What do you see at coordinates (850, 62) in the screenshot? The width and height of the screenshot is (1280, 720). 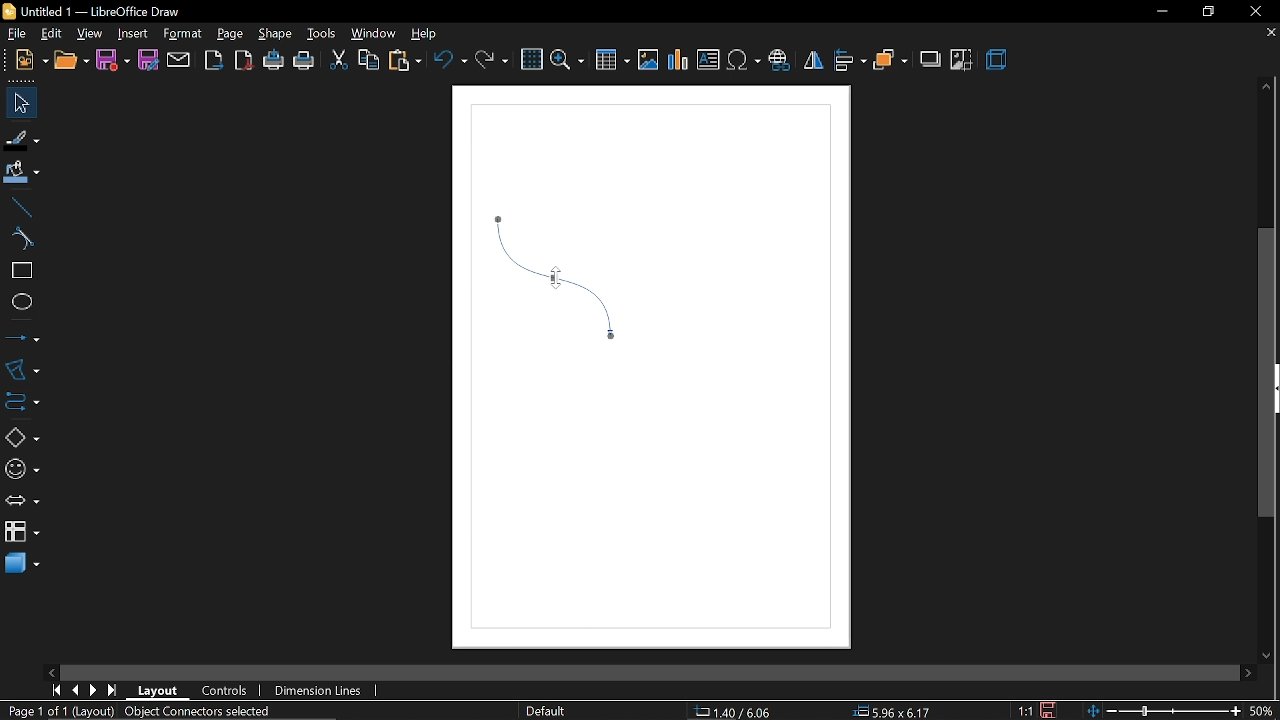 I see `align` at bounding box center [850, 62].